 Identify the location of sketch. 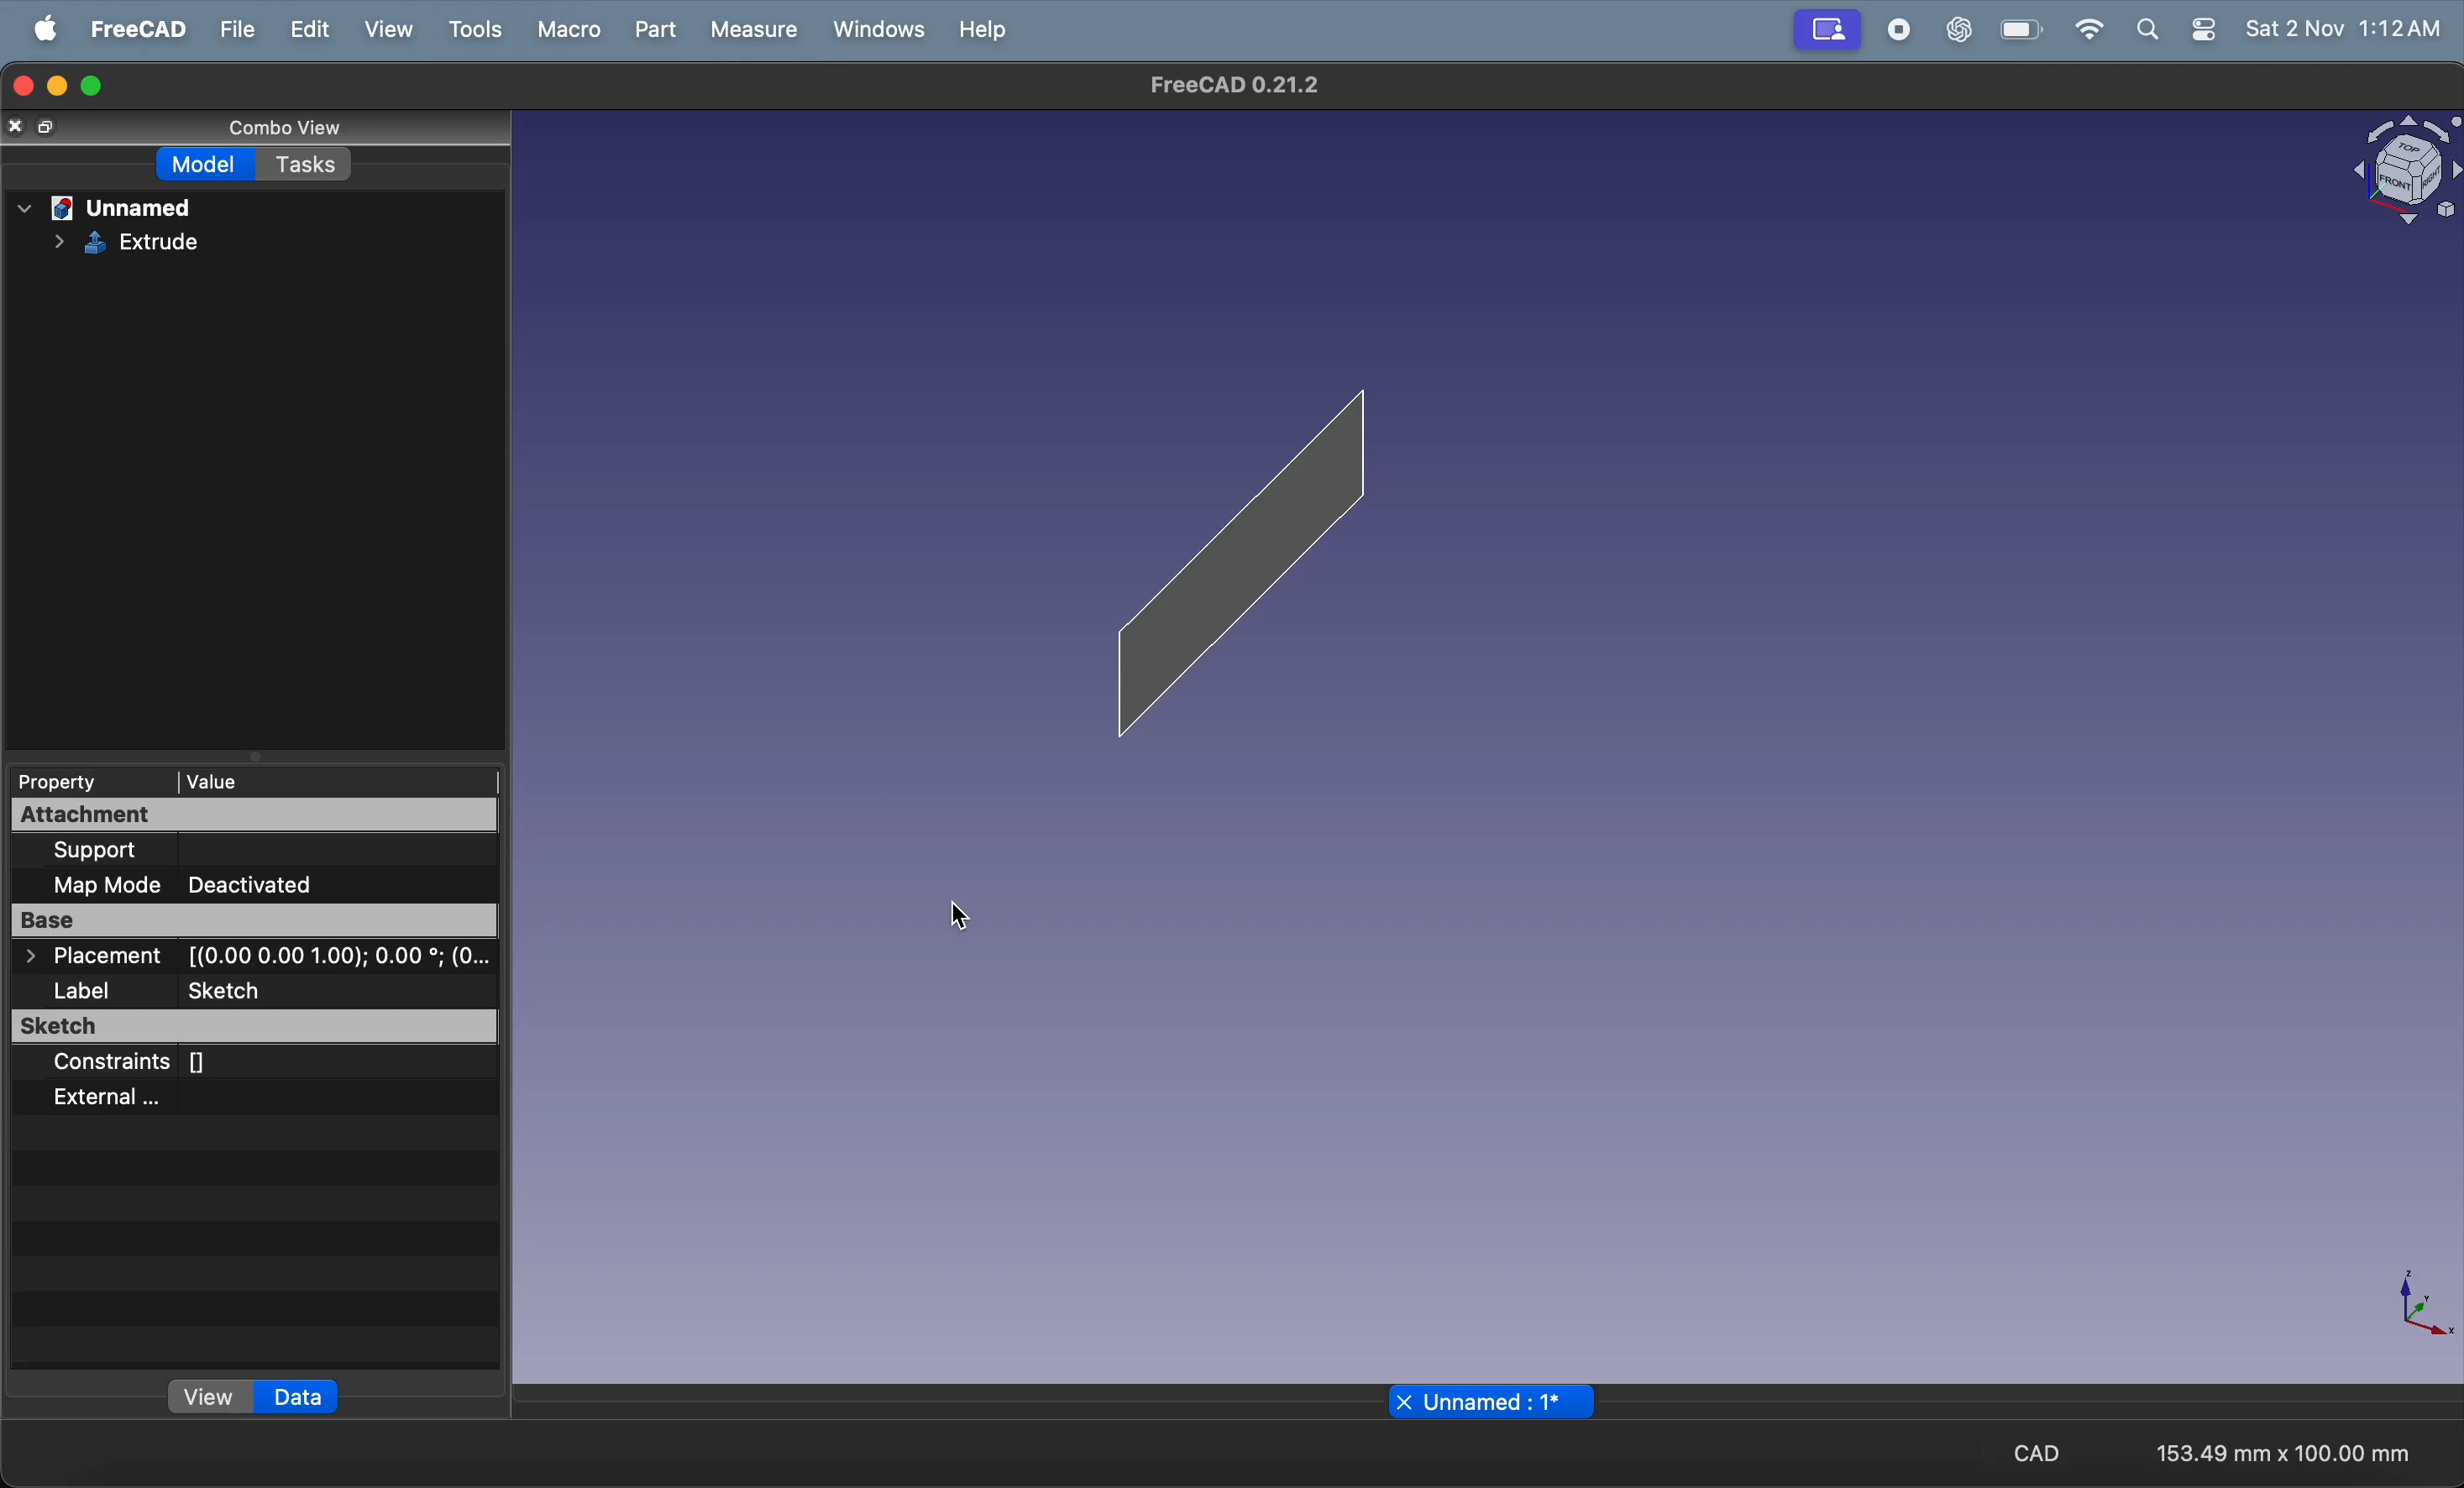
(248, 1027).